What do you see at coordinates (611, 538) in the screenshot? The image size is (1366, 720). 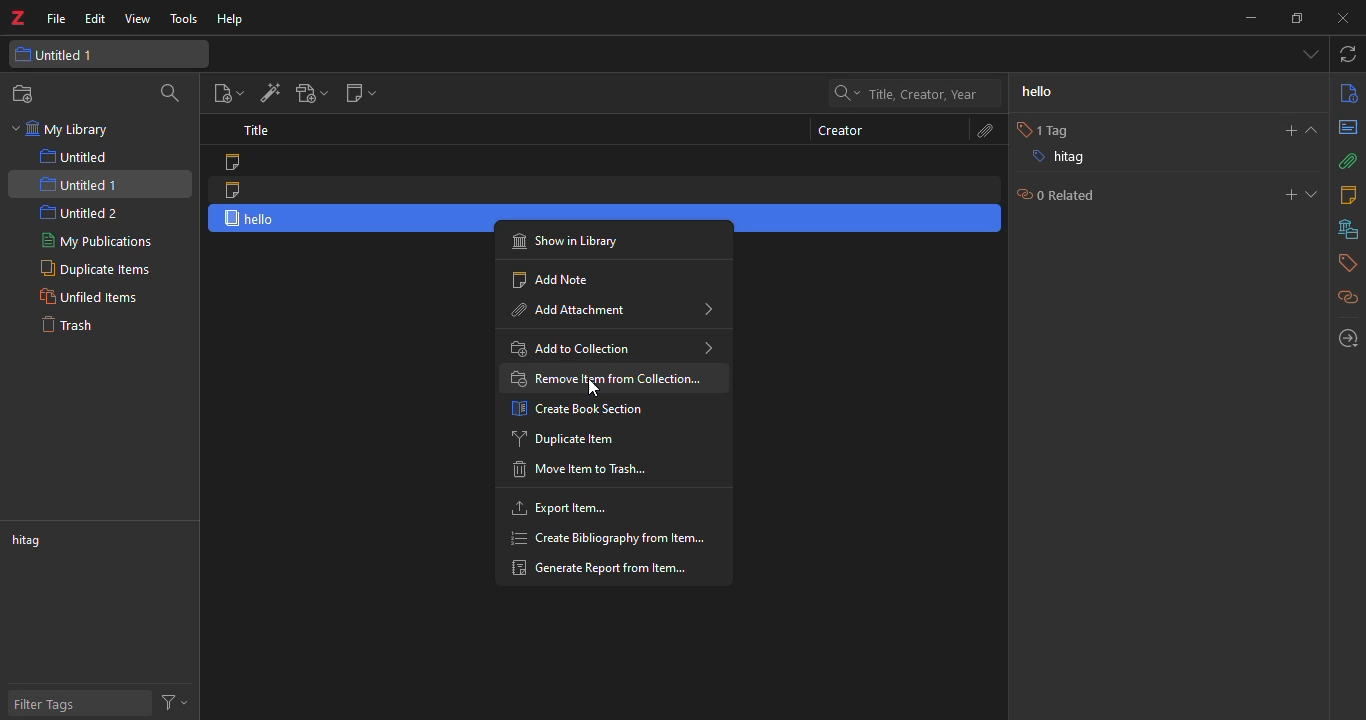 I see `create bibliography from item` at bounding box center [611, 538].